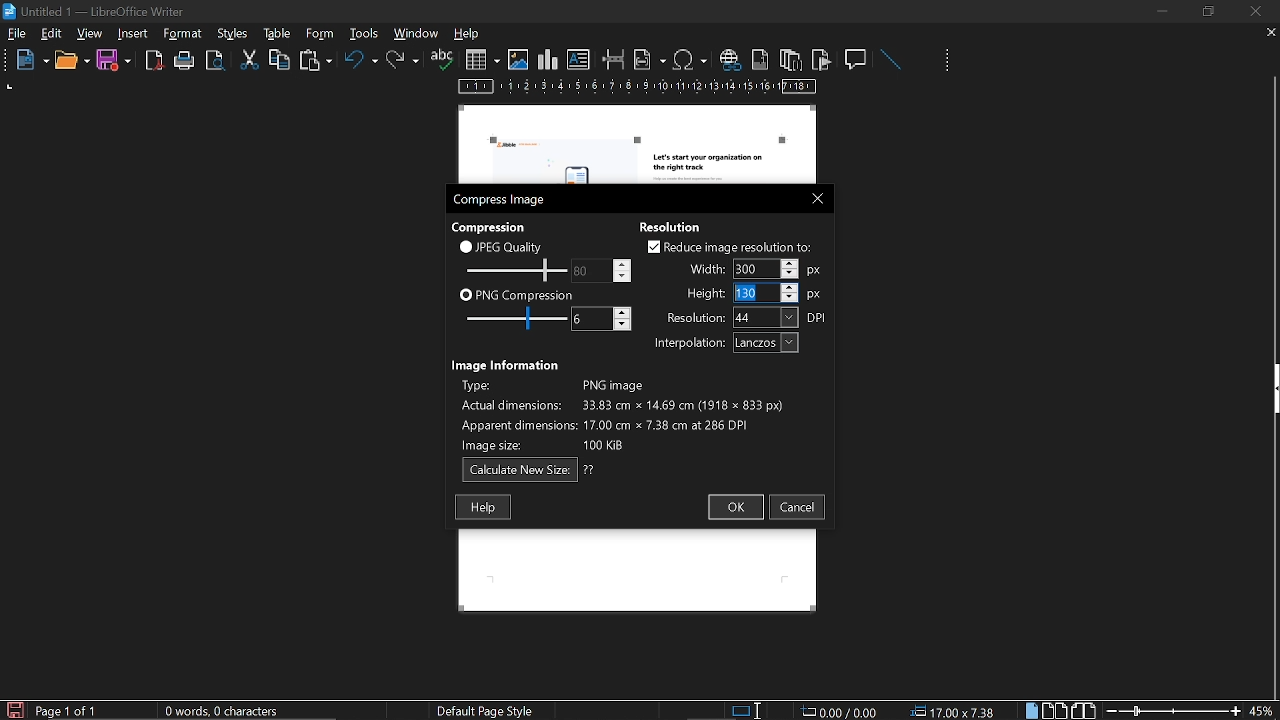 This screenshot has height=720, width=1280. Describe the element at coordinates (1211, 11) in the screenshot. I see `restore down` at that location.